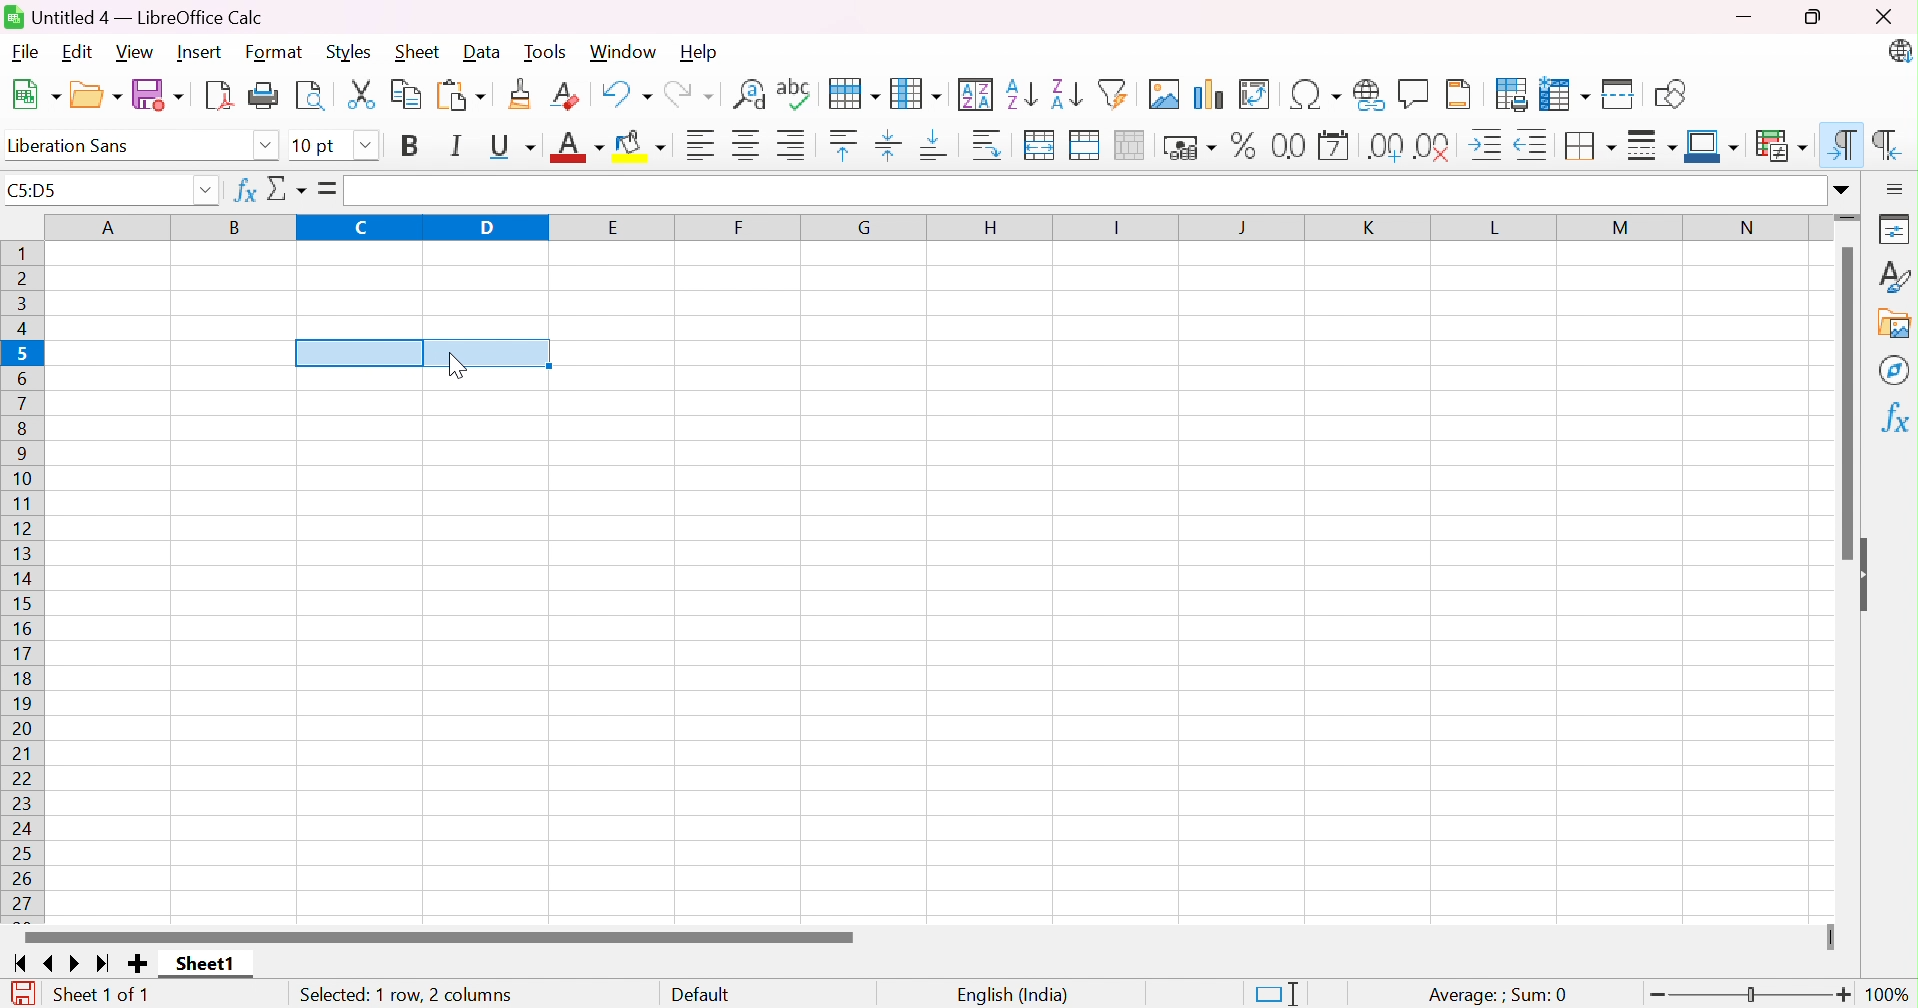 This screenshot has width=1918, height=1008. Describe the element at coordinates (1313, 94) in the screenshot. I see `Insert Special Characters` at that location.